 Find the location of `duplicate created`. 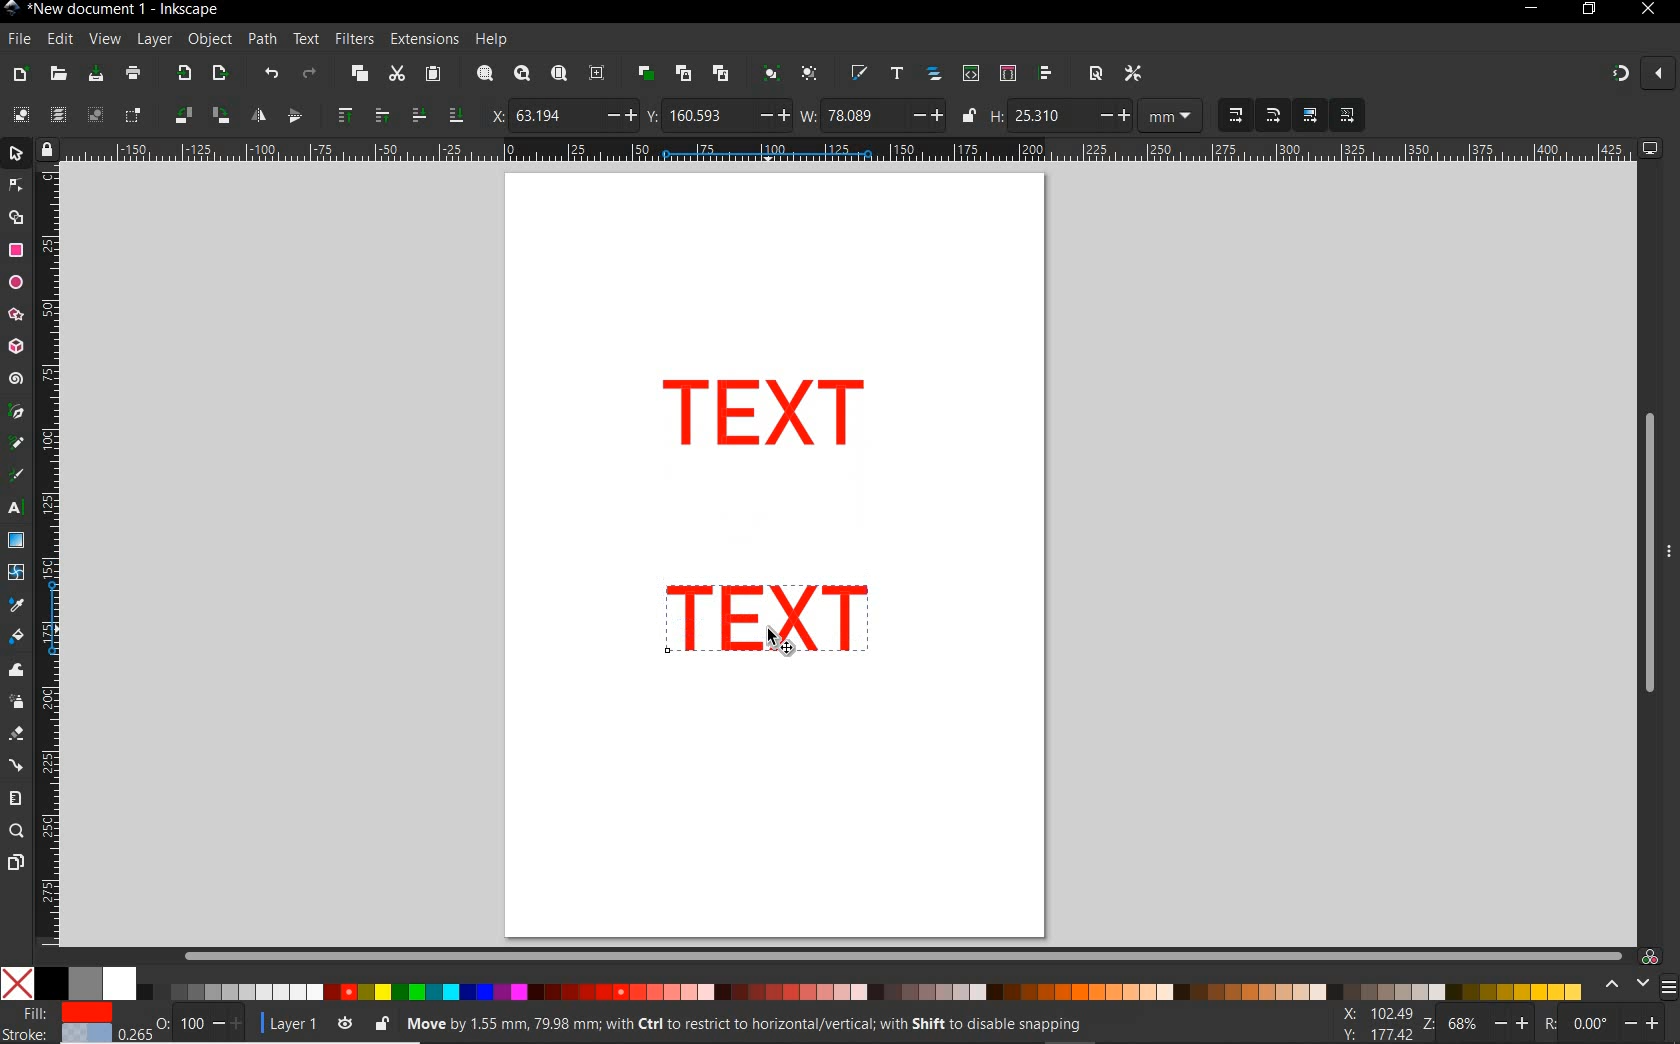

duplicate created is located at coordinates (765, 419).